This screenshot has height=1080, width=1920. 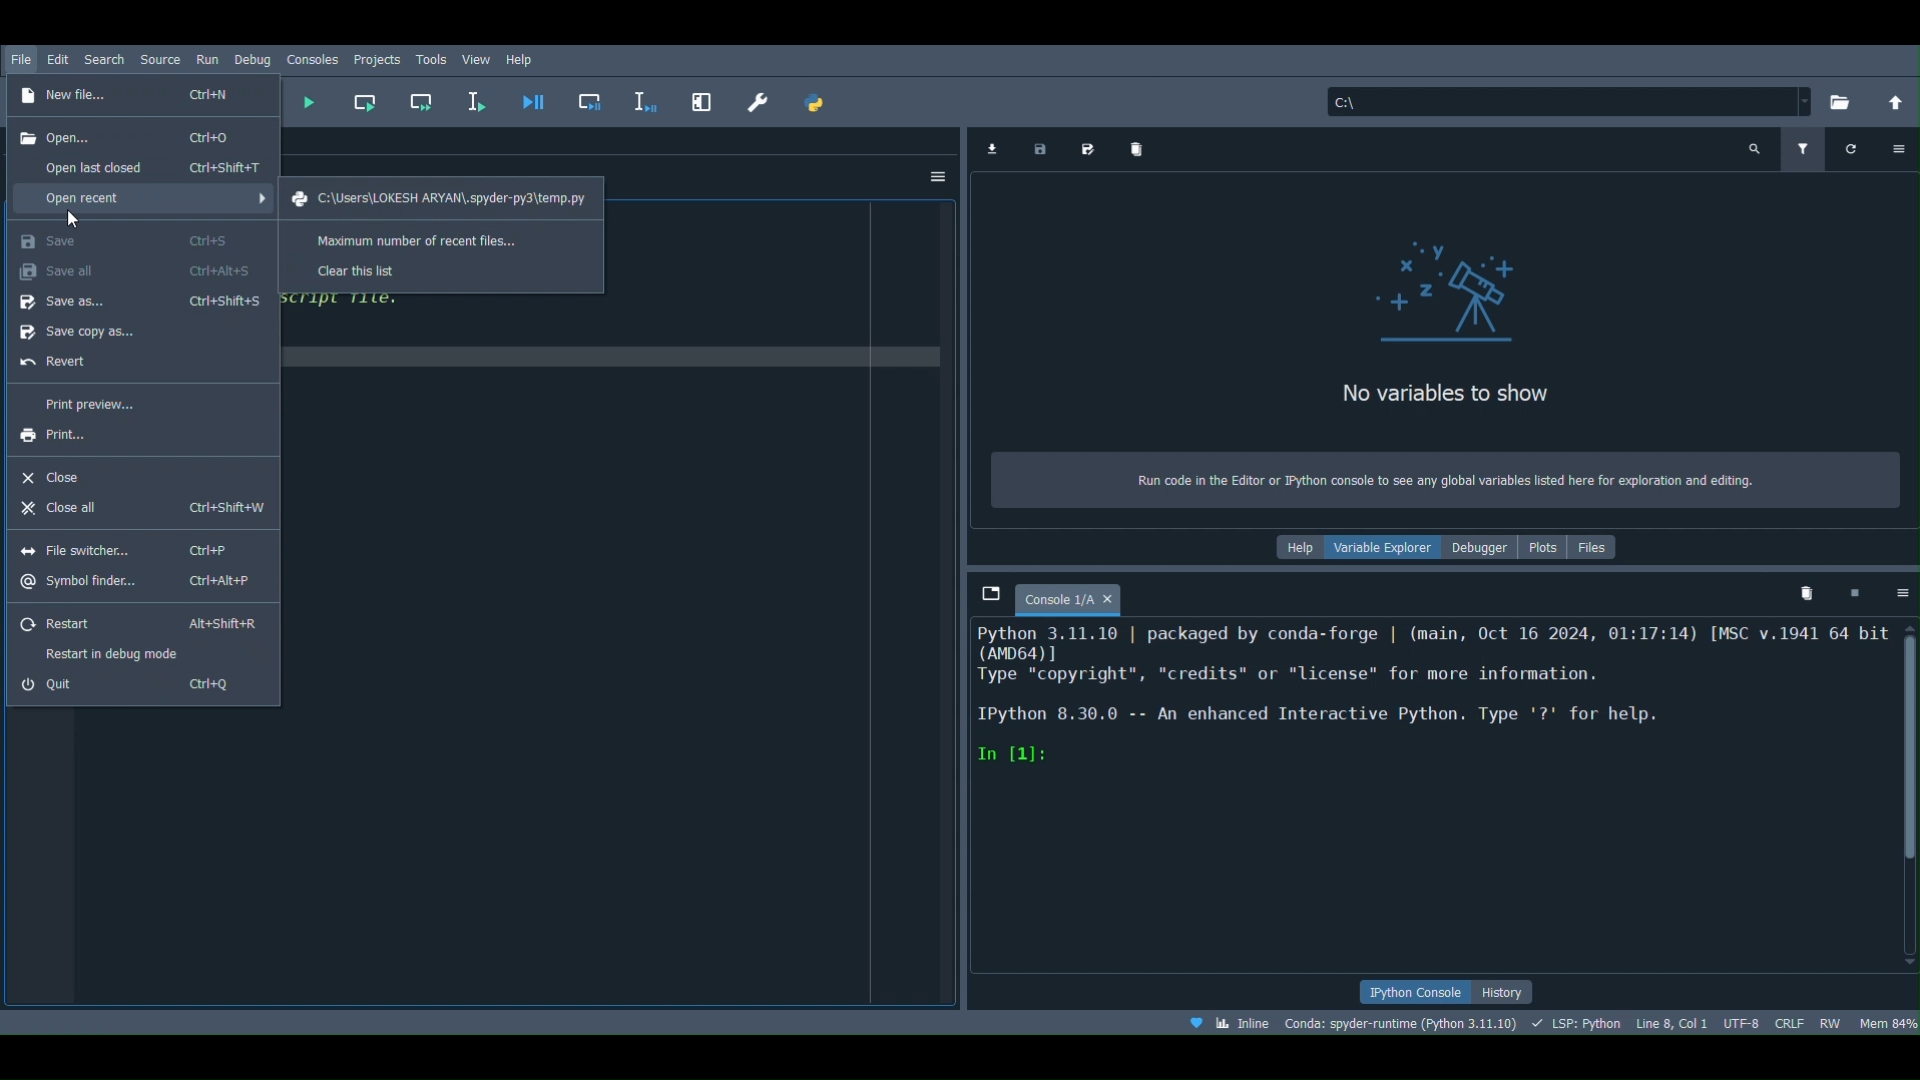 I want to click on Run current cell and go to the next one (Shift + Return), so click(x=421, y=106).